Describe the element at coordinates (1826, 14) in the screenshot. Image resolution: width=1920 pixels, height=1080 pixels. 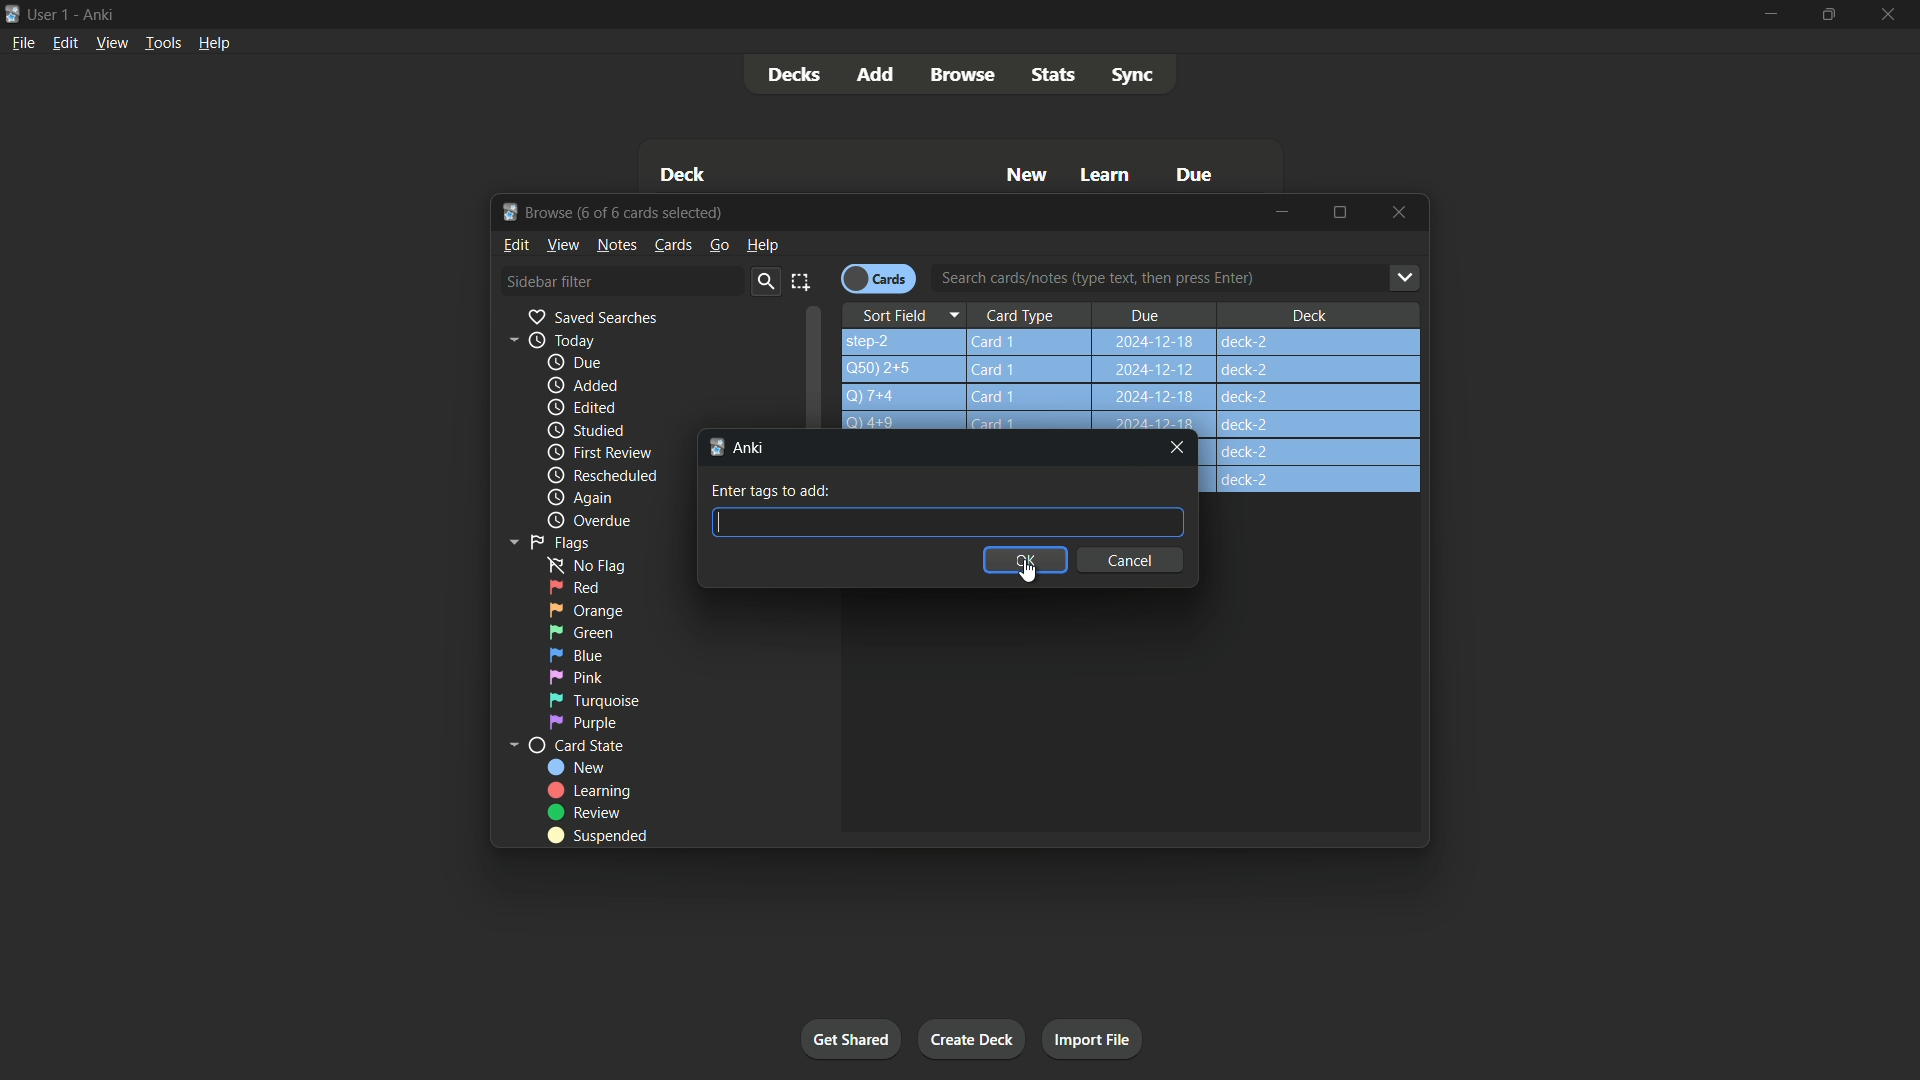
I see `Maximize` at that location.